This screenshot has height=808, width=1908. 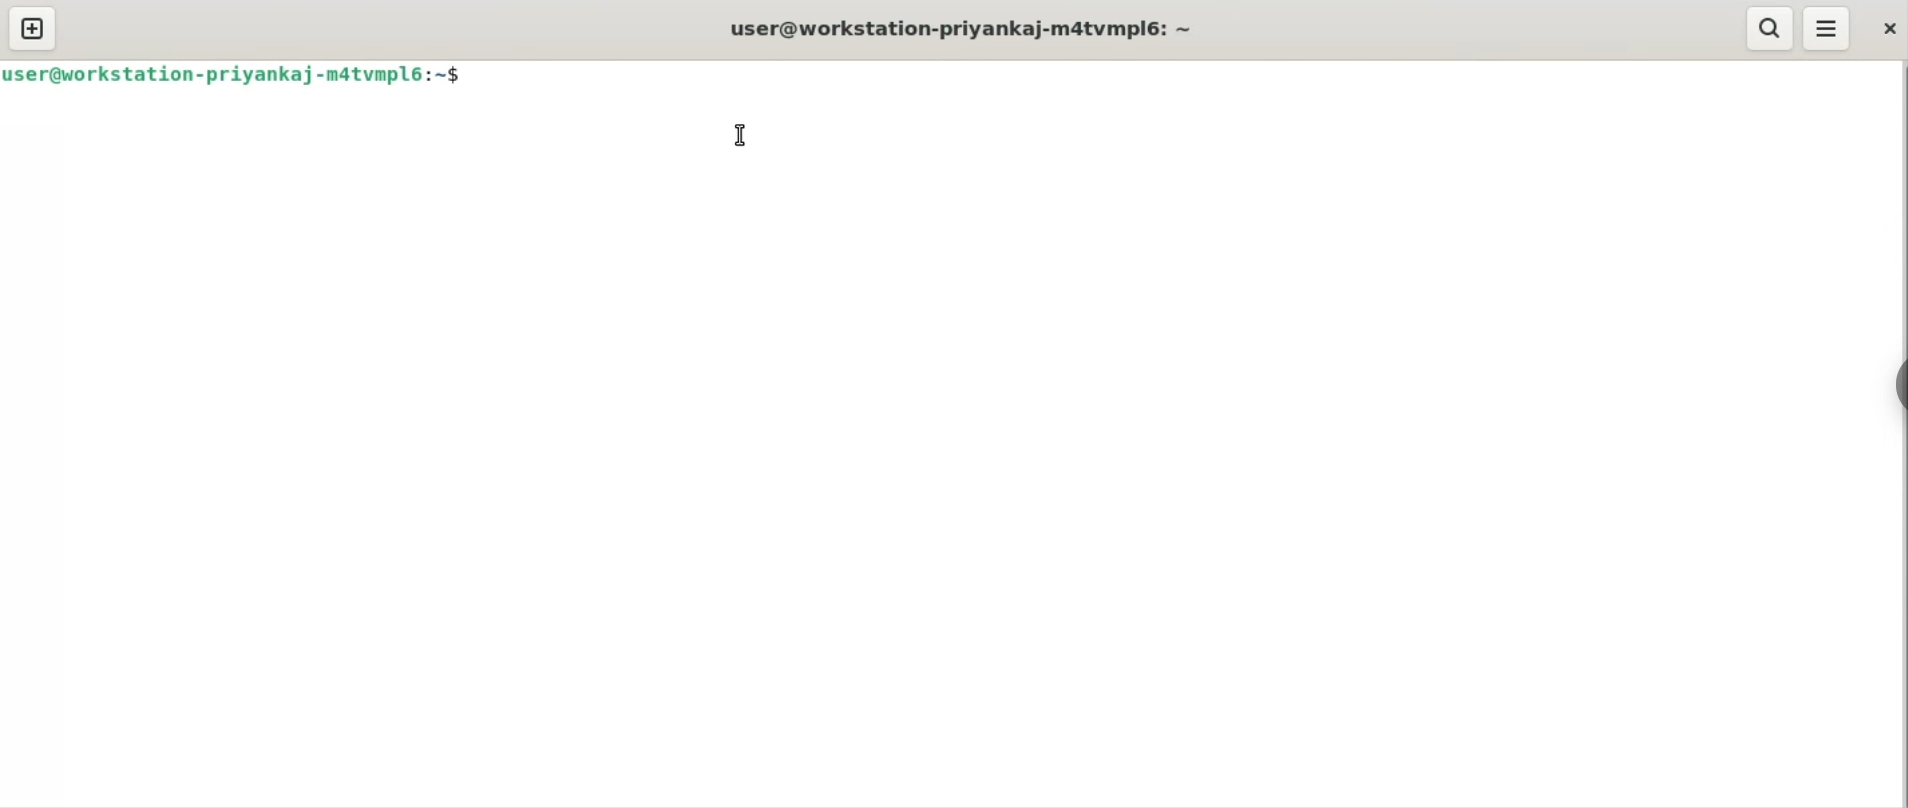 What do you see at coordinates (1826, 26) in the screenshot?
I see `More Options` at bounding box center [1826, 26].